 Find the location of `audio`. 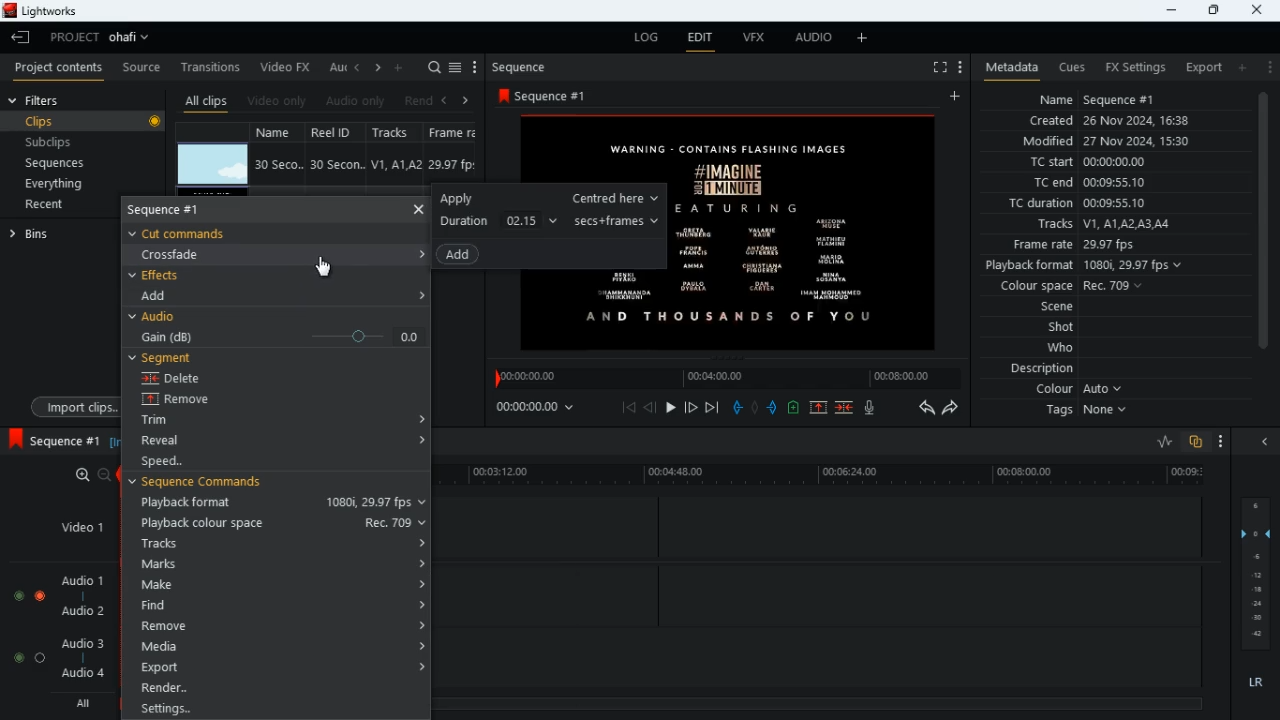

audio is located at coordinates (158, 317).